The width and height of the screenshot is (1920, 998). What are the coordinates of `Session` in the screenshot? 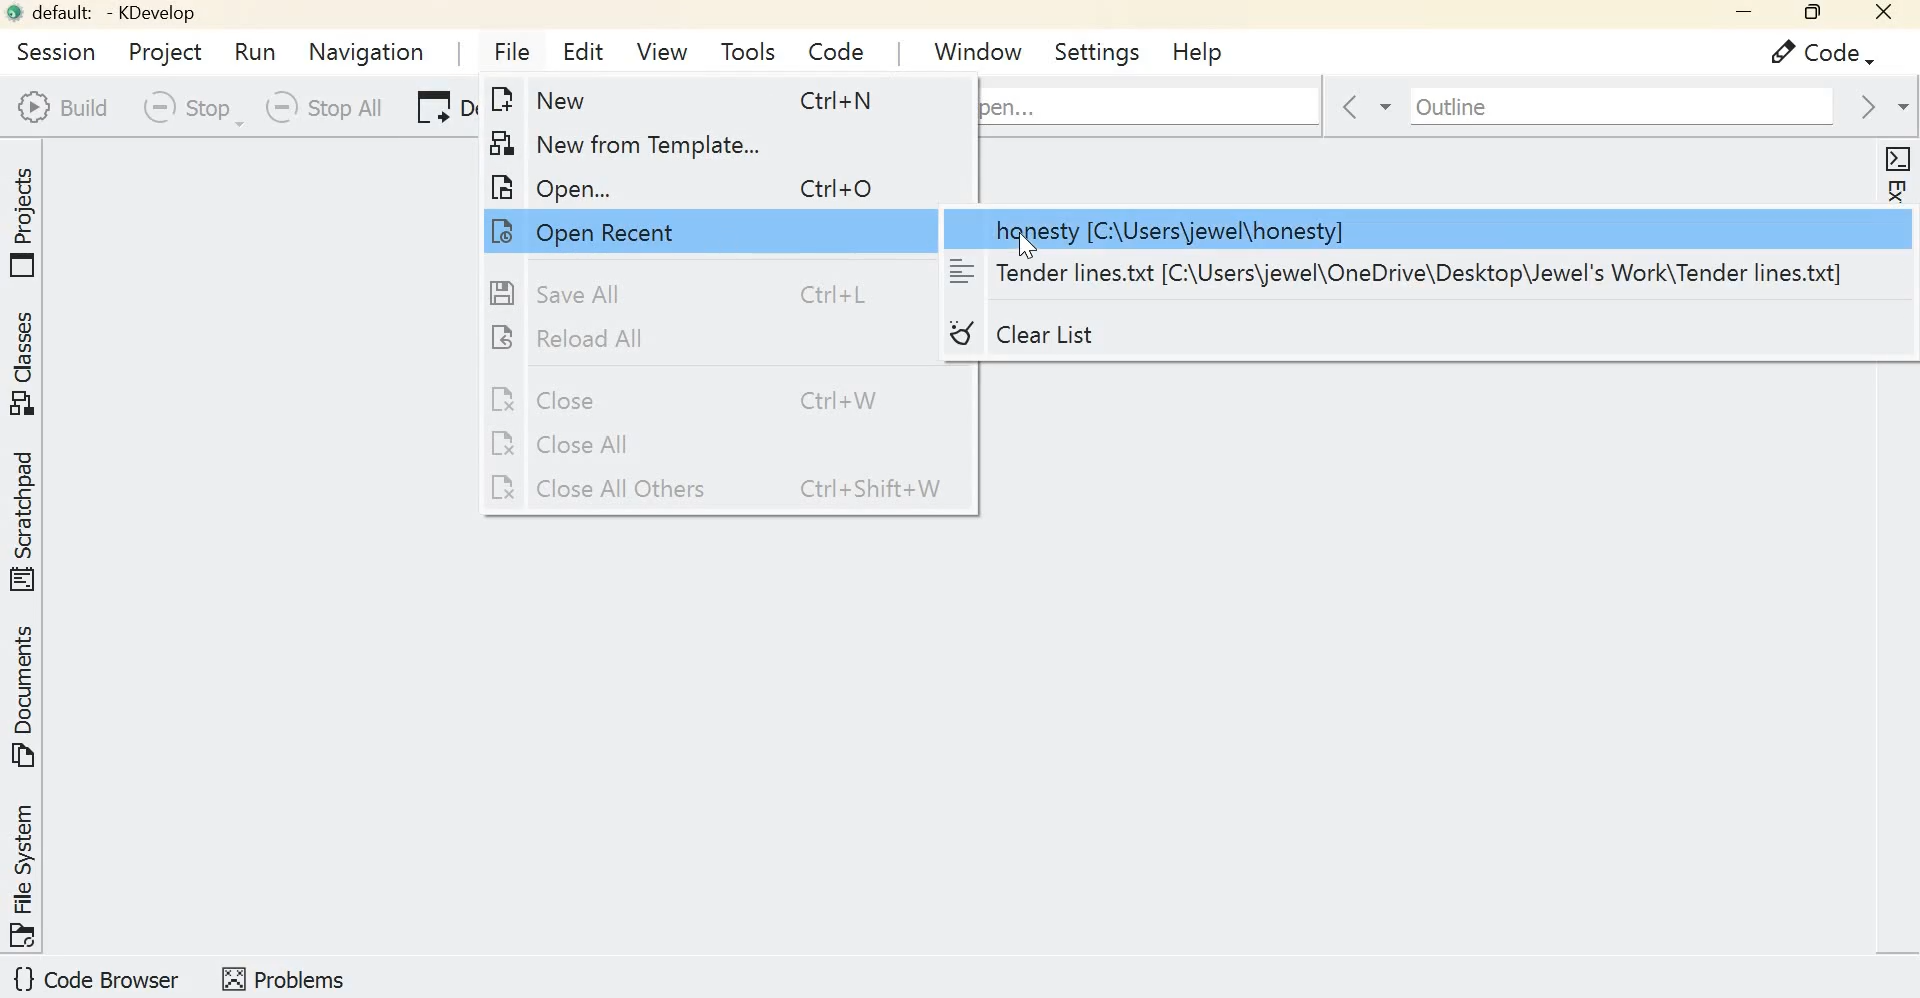 It's located at (51, 50).